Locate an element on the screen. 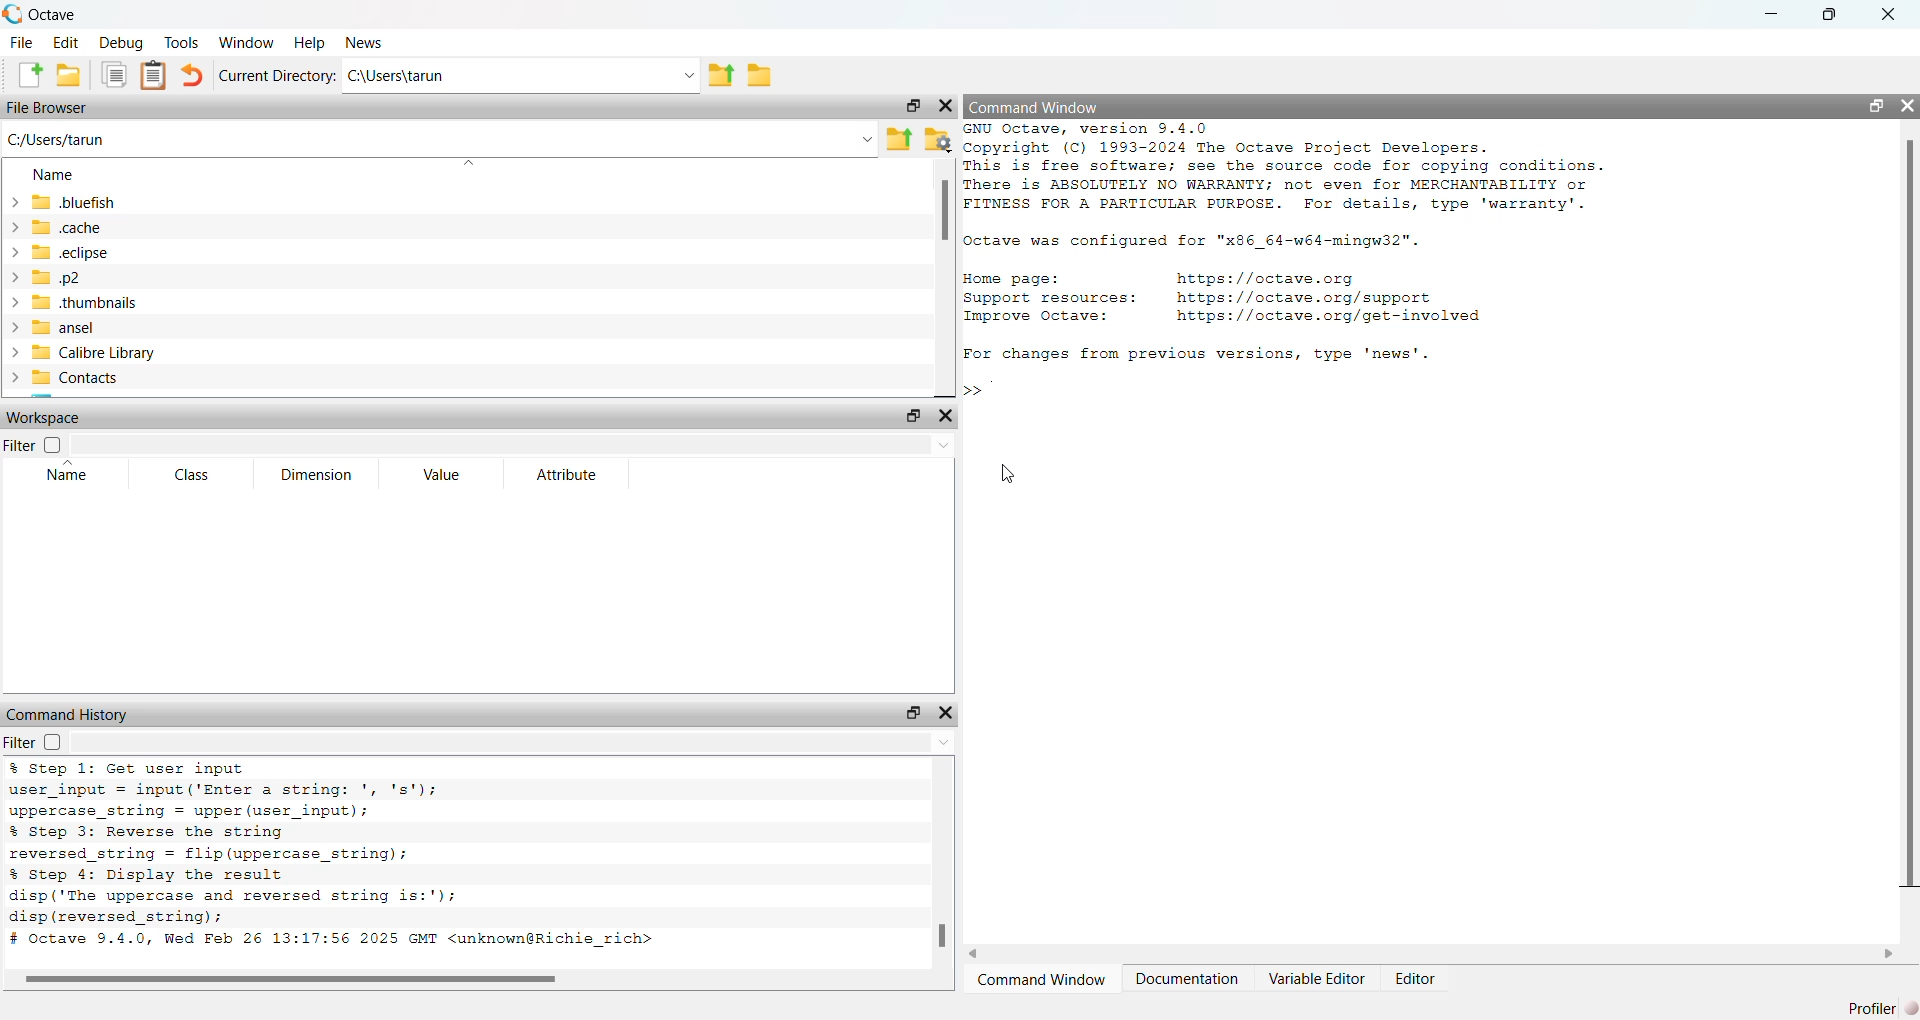 The height and width of the screenshot is (1020, 1920). name is located at coordinates (53, 174).